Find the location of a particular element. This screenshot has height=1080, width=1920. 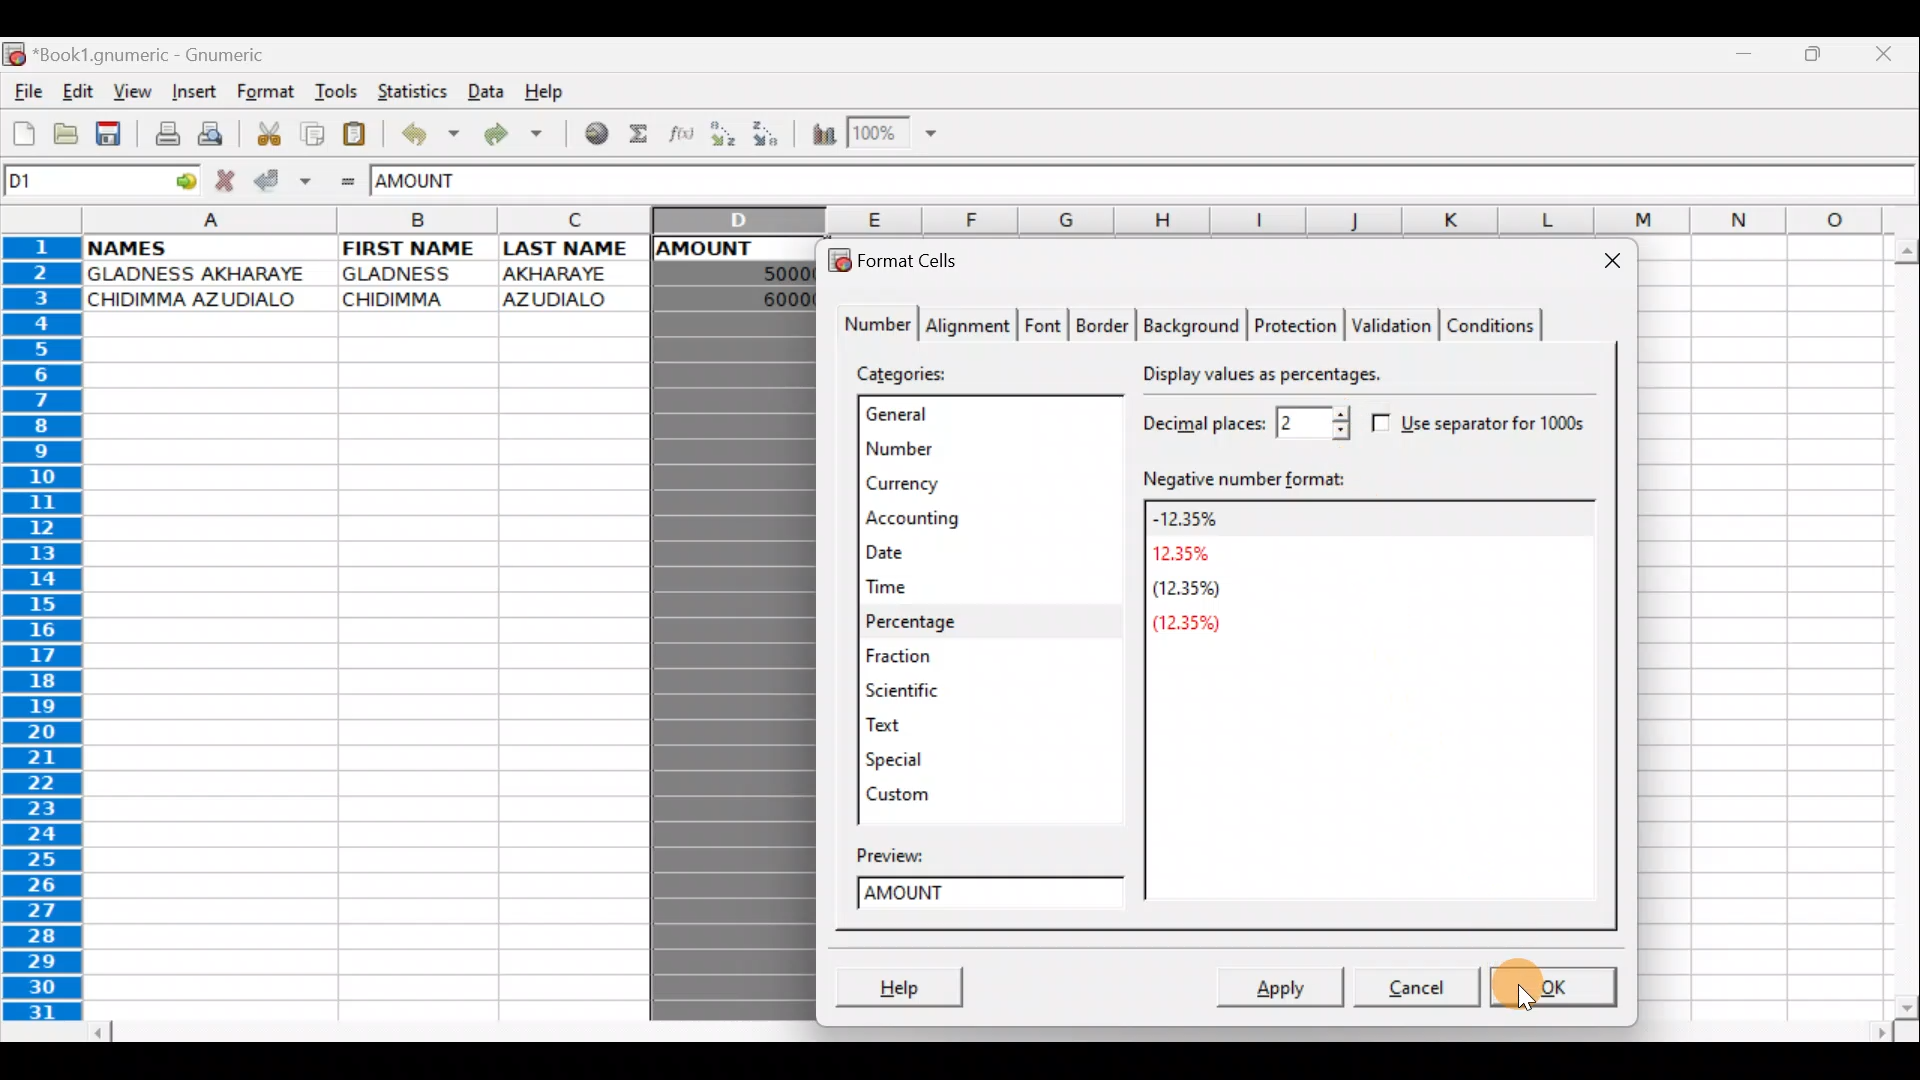

Validation is located at coordinates (1394, 327).